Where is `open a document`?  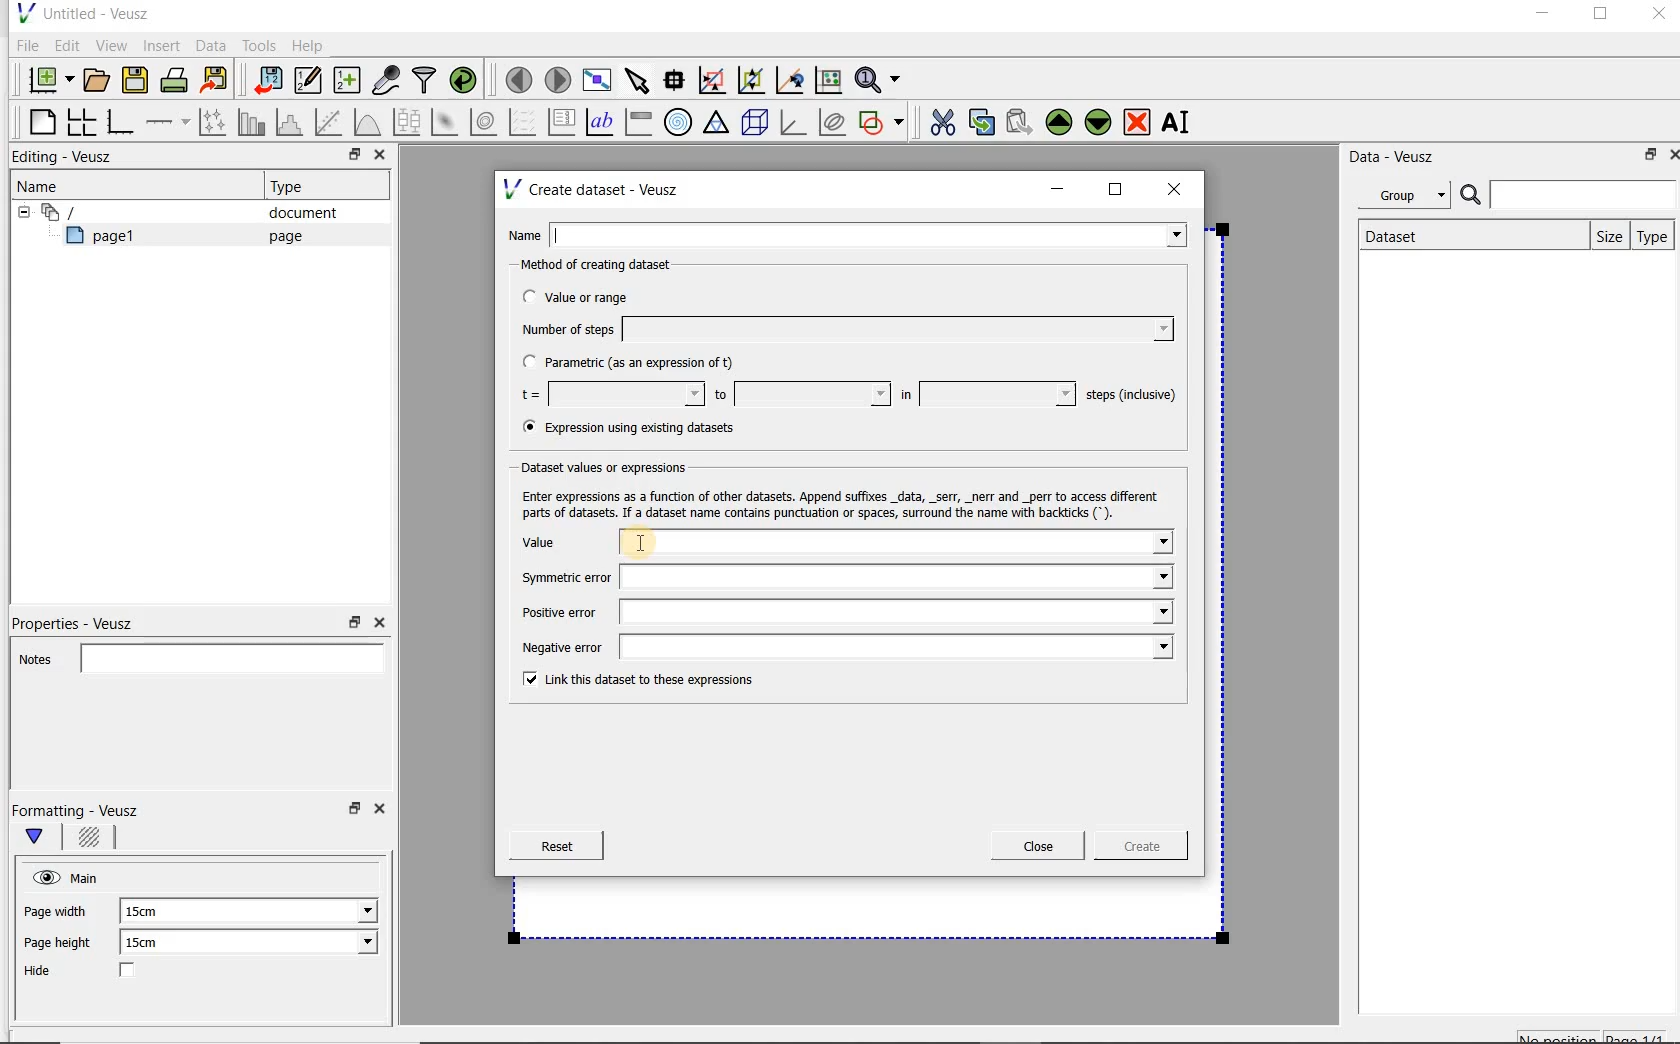
open a document is located at coordinates (99, 78).